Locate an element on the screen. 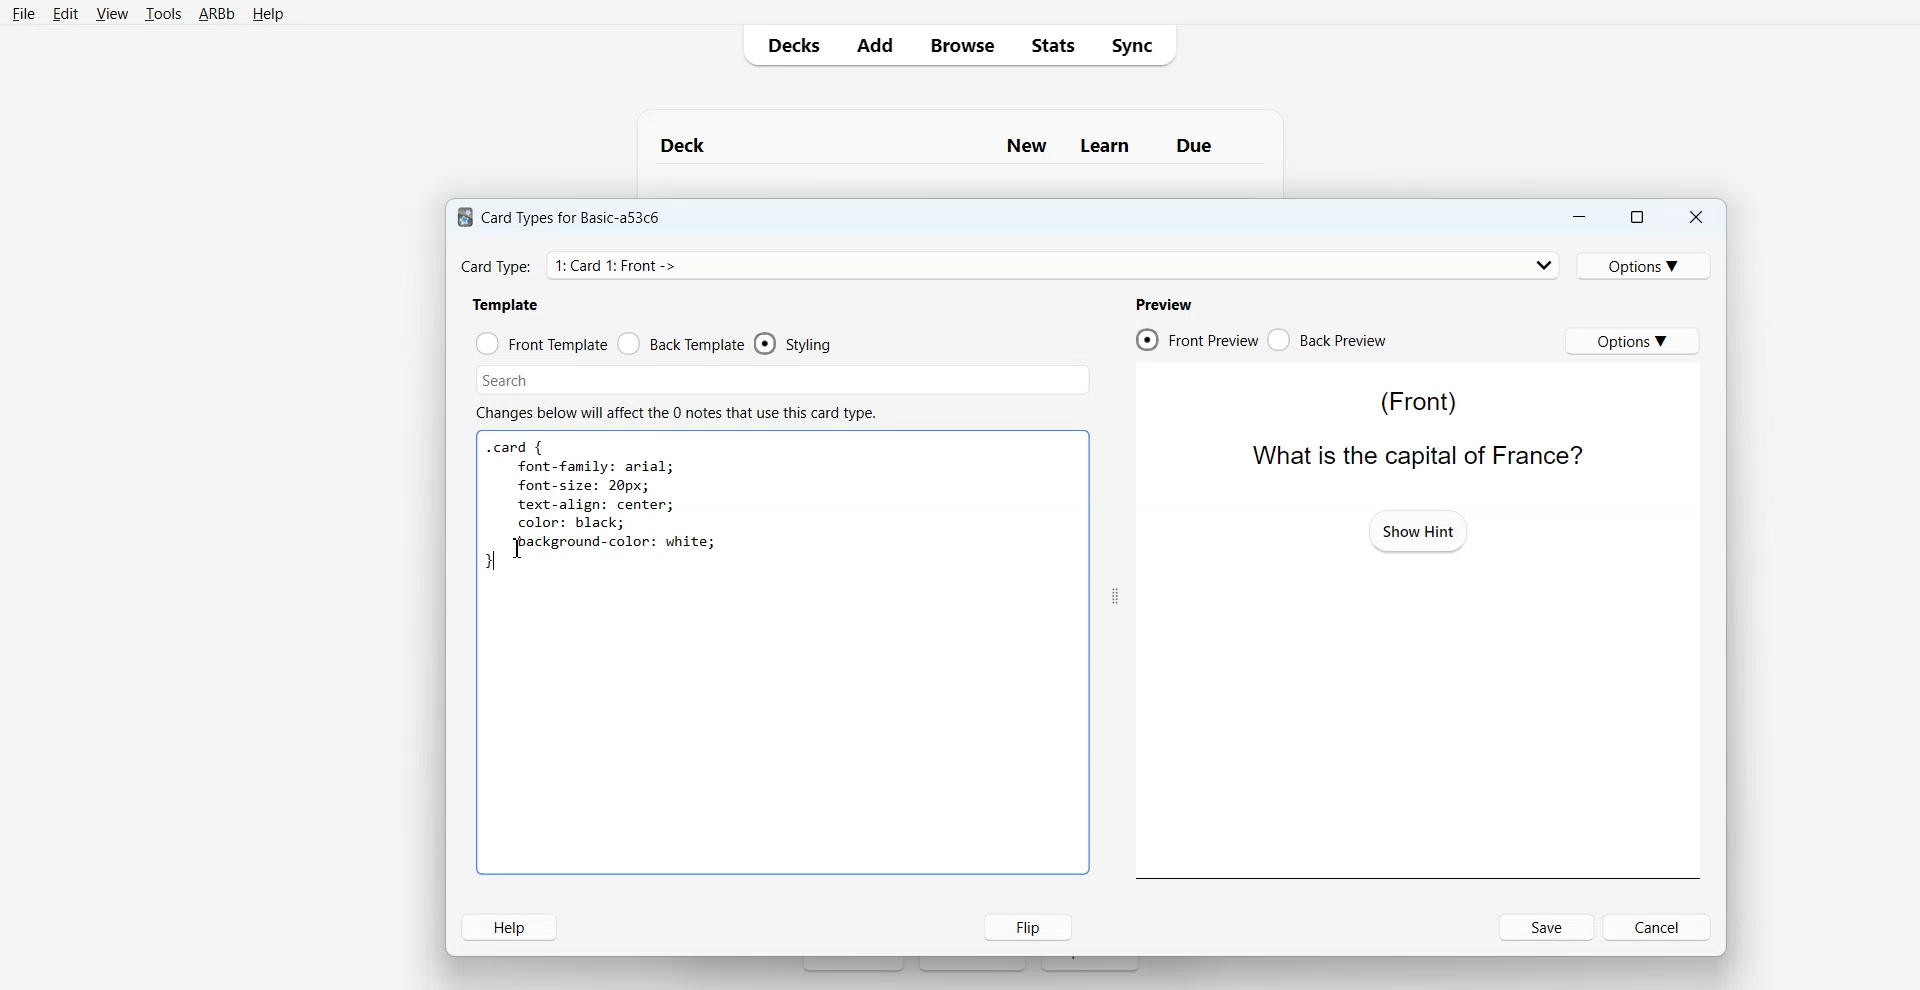 The width and height of the screenshot is (1920, 990). Text Cursor is located at coordinates (522, 548).